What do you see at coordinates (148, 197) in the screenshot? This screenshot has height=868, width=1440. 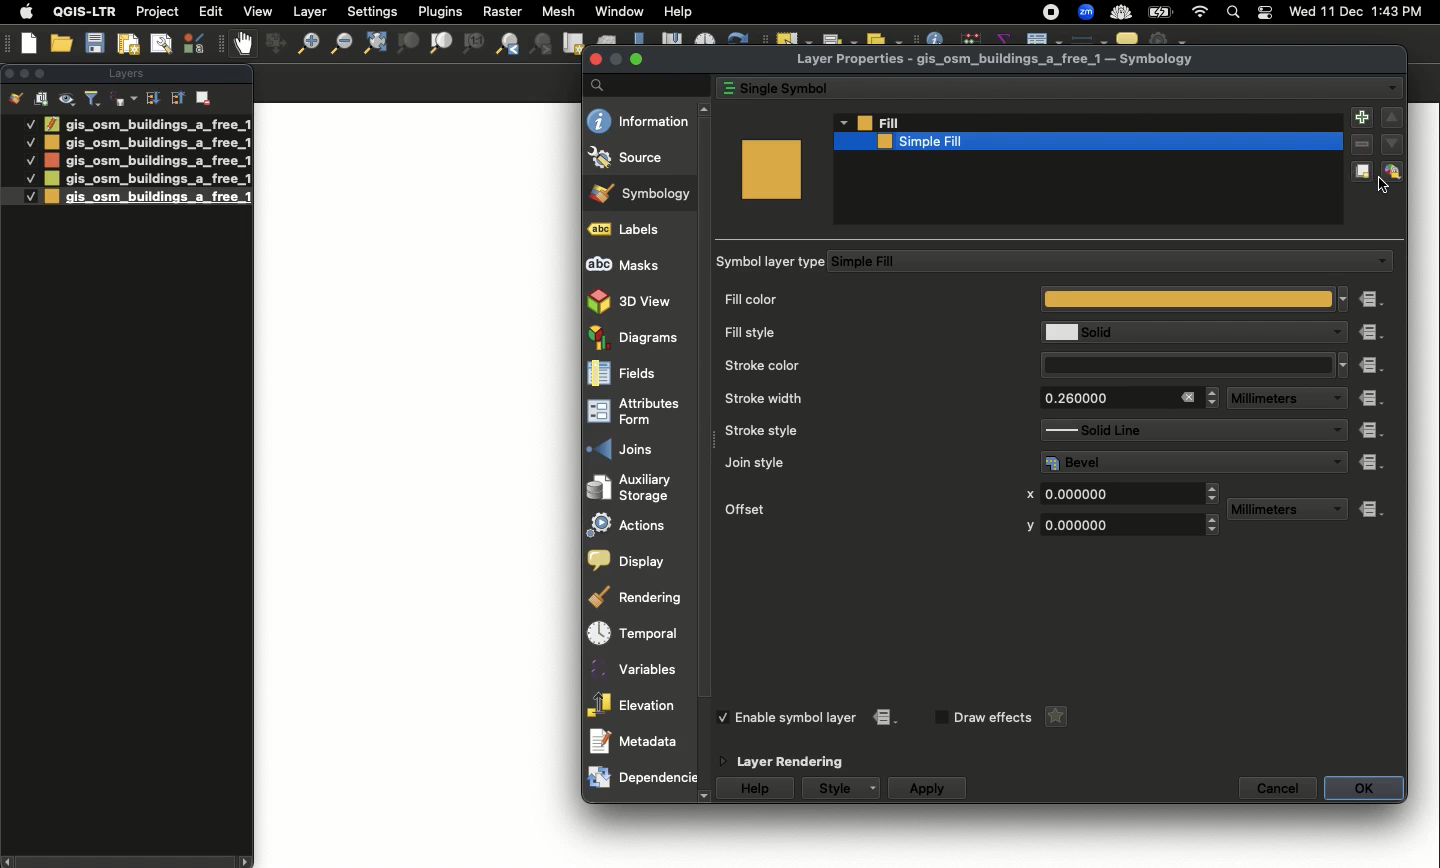 I see `gis_osm_buildings_a_free_1` at bounding box center [148, 197].